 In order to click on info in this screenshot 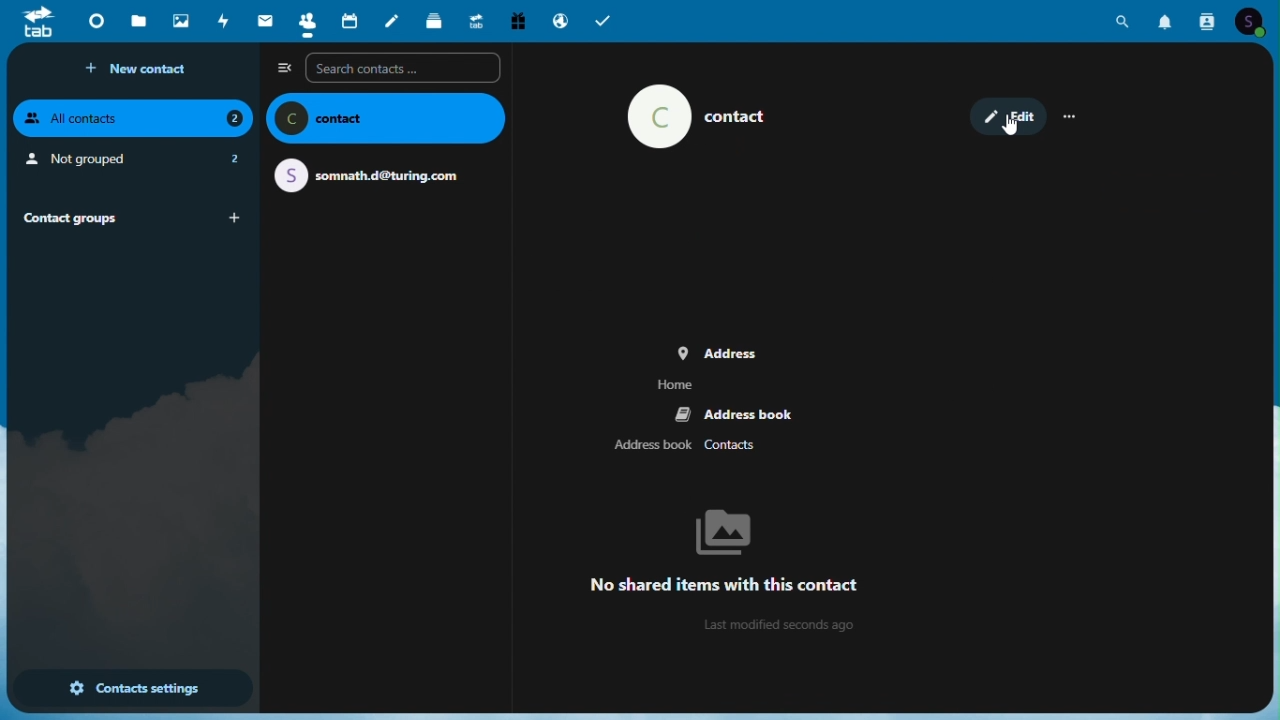, I will do `click(792, 631)`.